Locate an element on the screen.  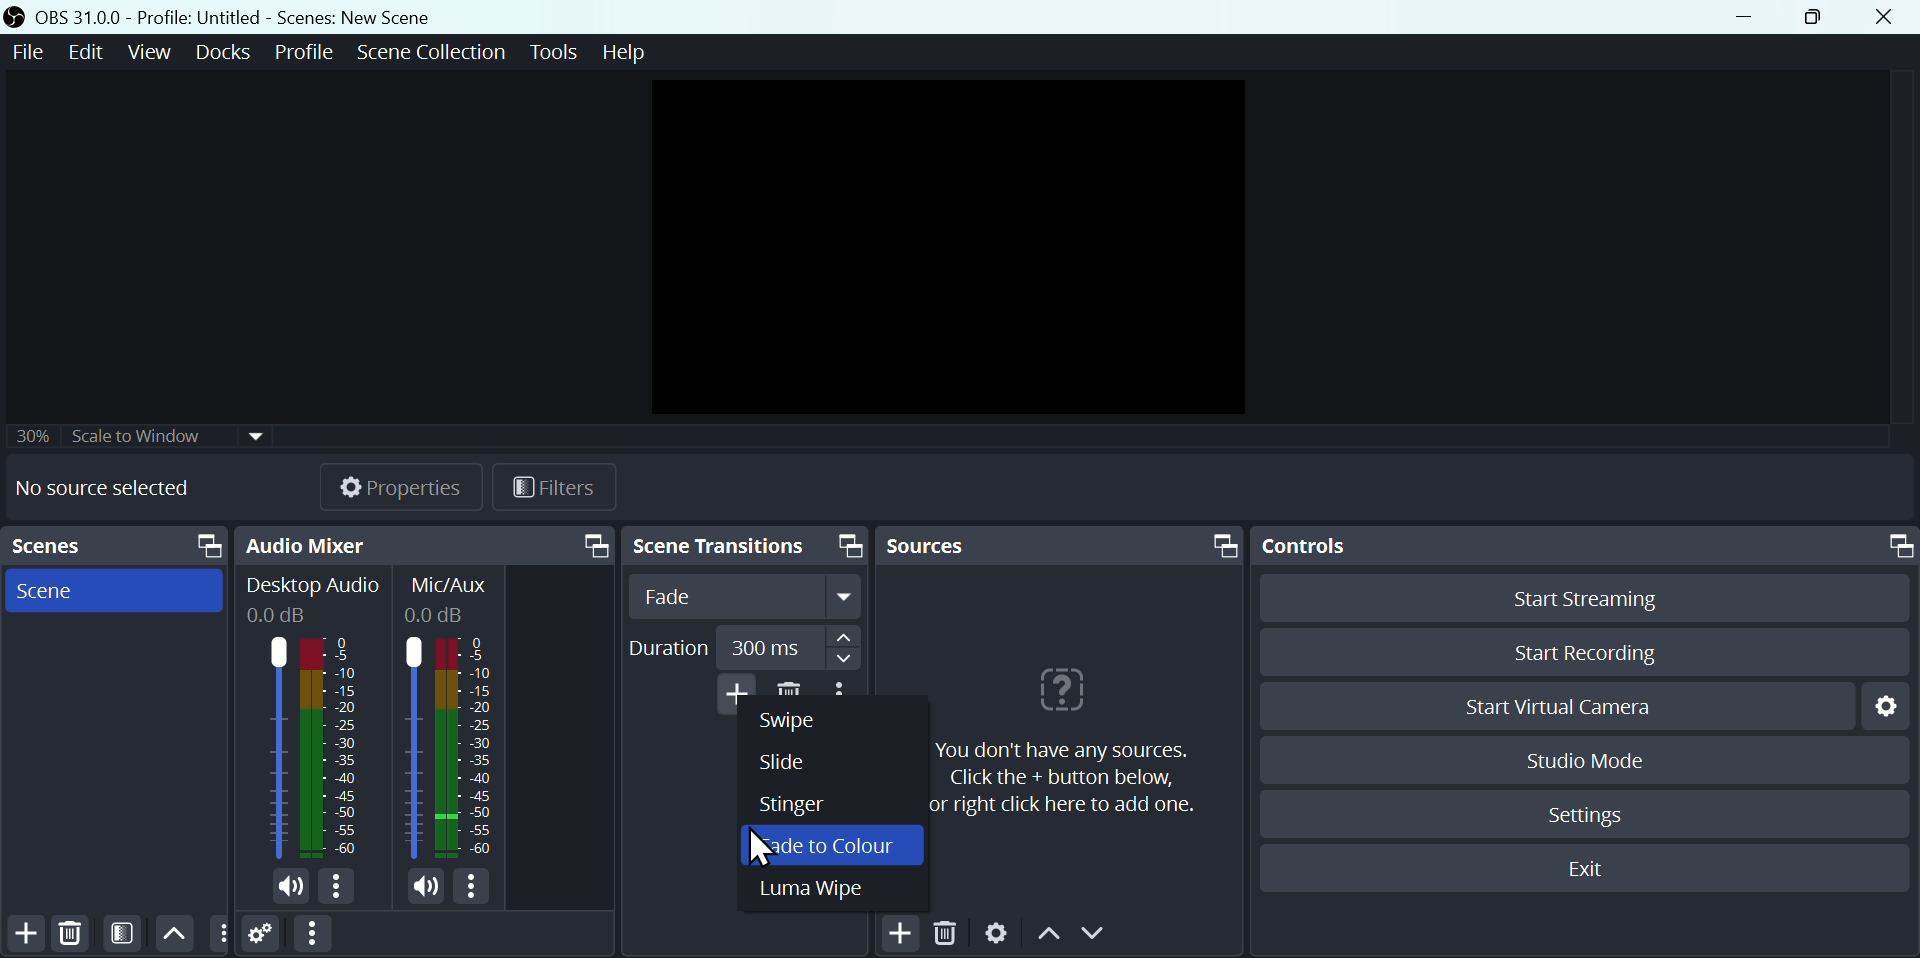
scenes is located at coordinates (114, 591).